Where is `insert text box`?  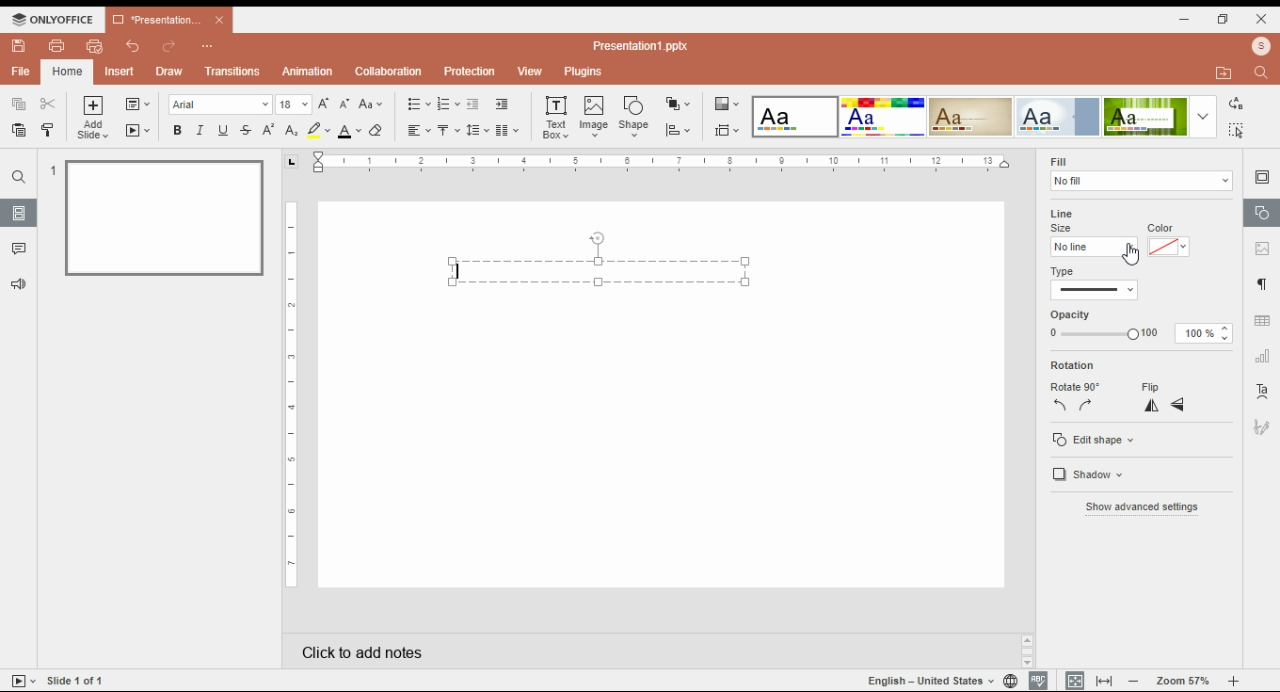 insert text box is located at coordinates (555, 117).